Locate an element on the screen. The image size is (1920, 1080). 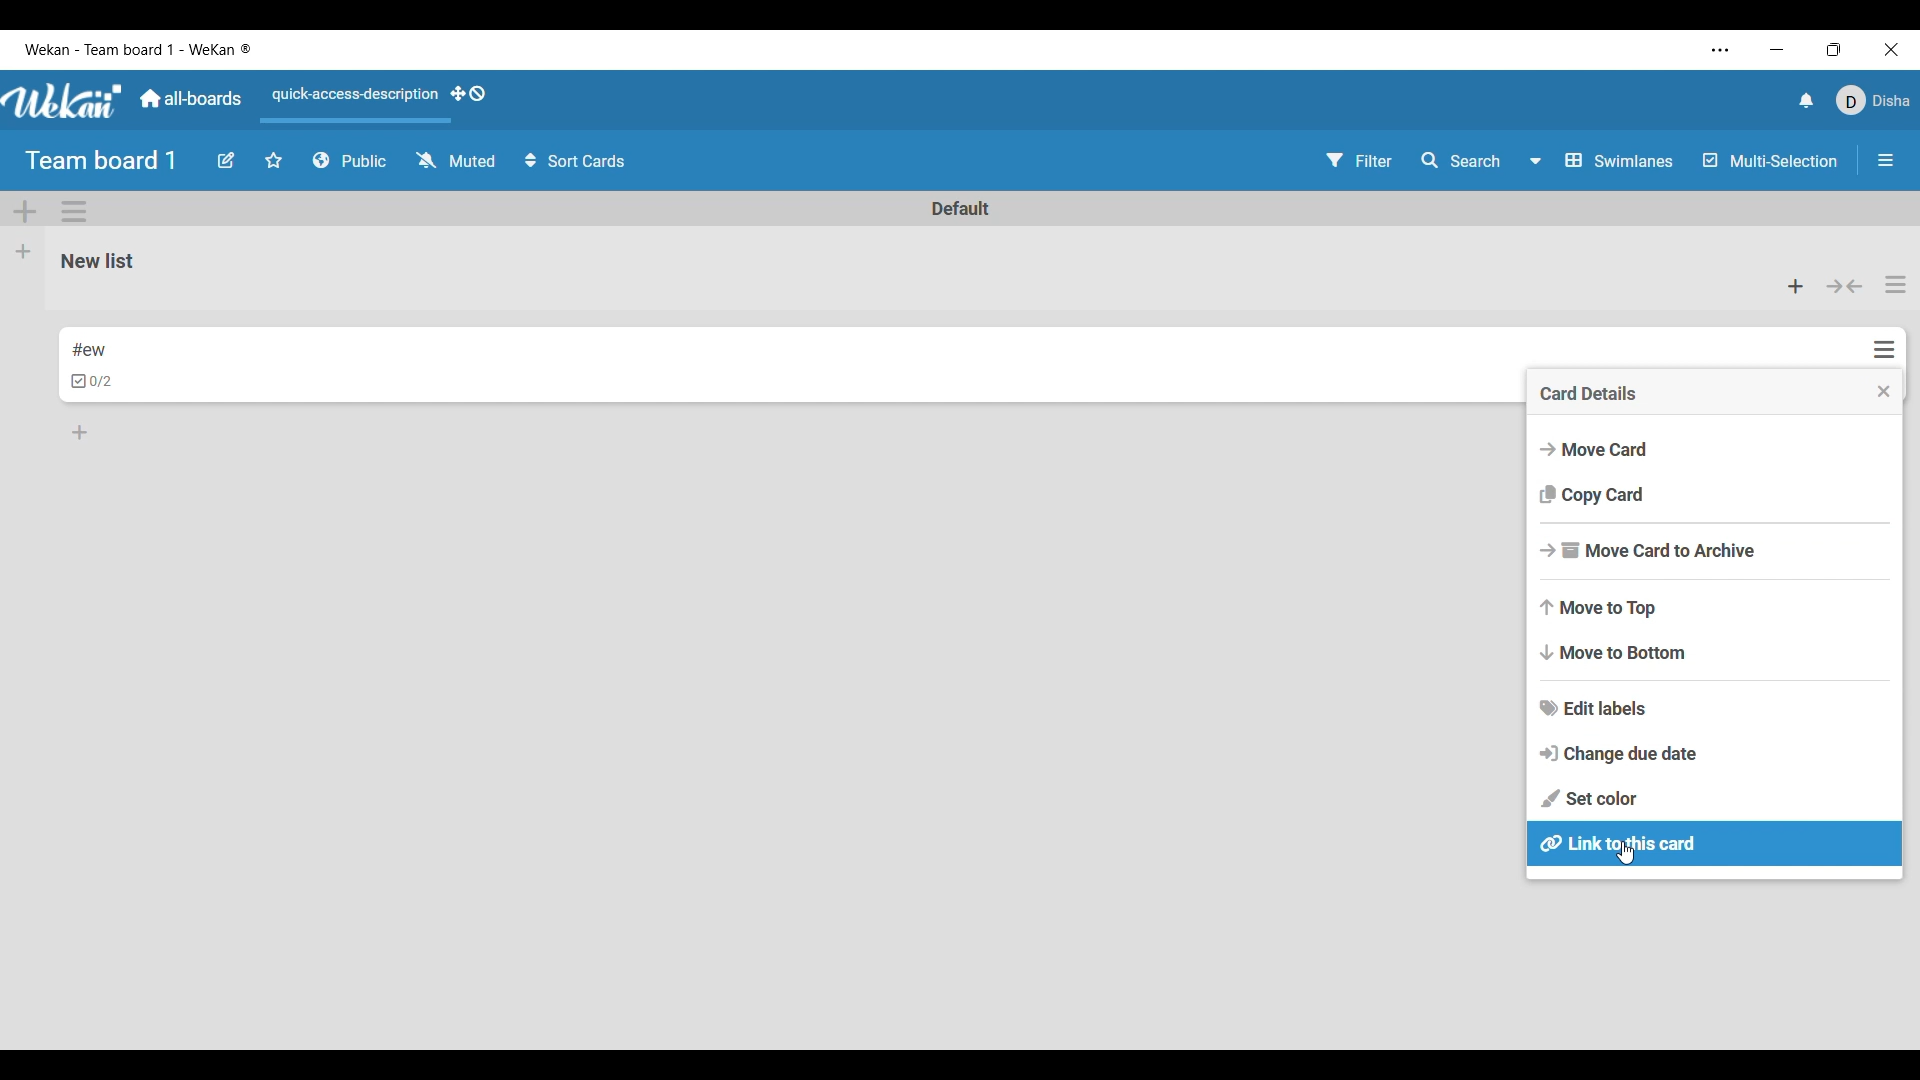
Card actions is located at coordinates (1884, 350).